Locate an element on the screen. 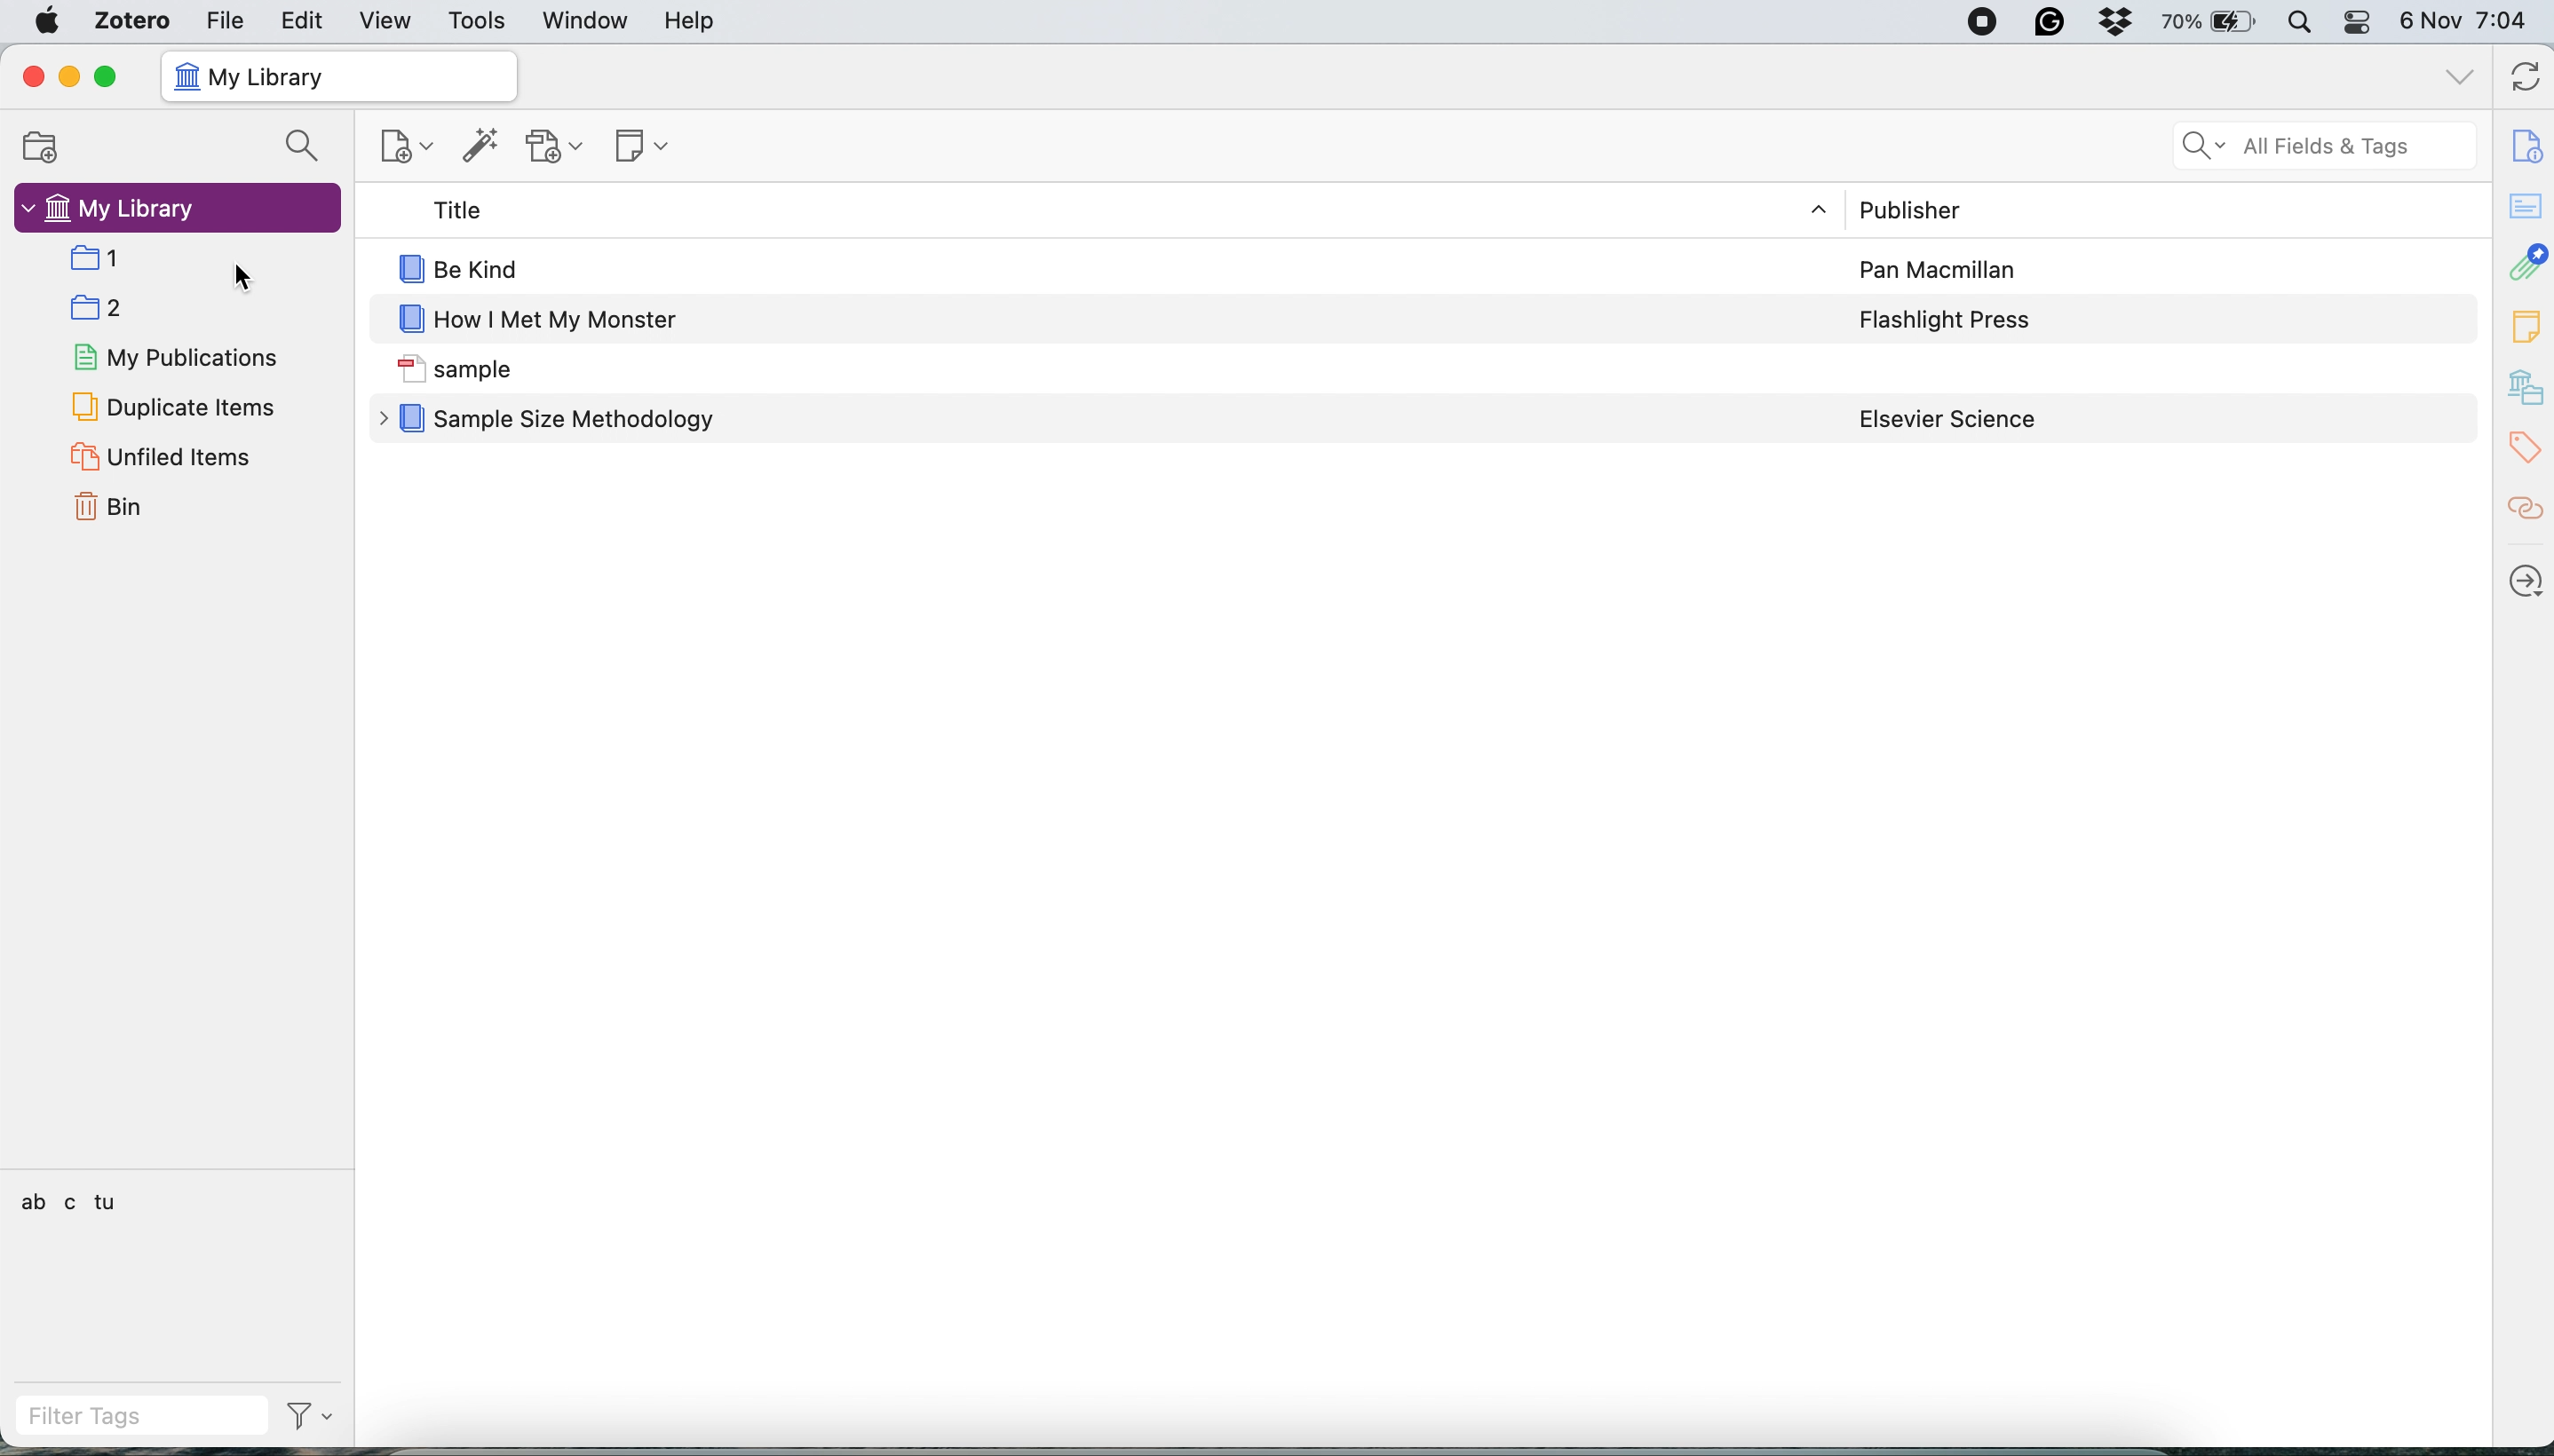  grammarly is located at coordinates (2050, 23).